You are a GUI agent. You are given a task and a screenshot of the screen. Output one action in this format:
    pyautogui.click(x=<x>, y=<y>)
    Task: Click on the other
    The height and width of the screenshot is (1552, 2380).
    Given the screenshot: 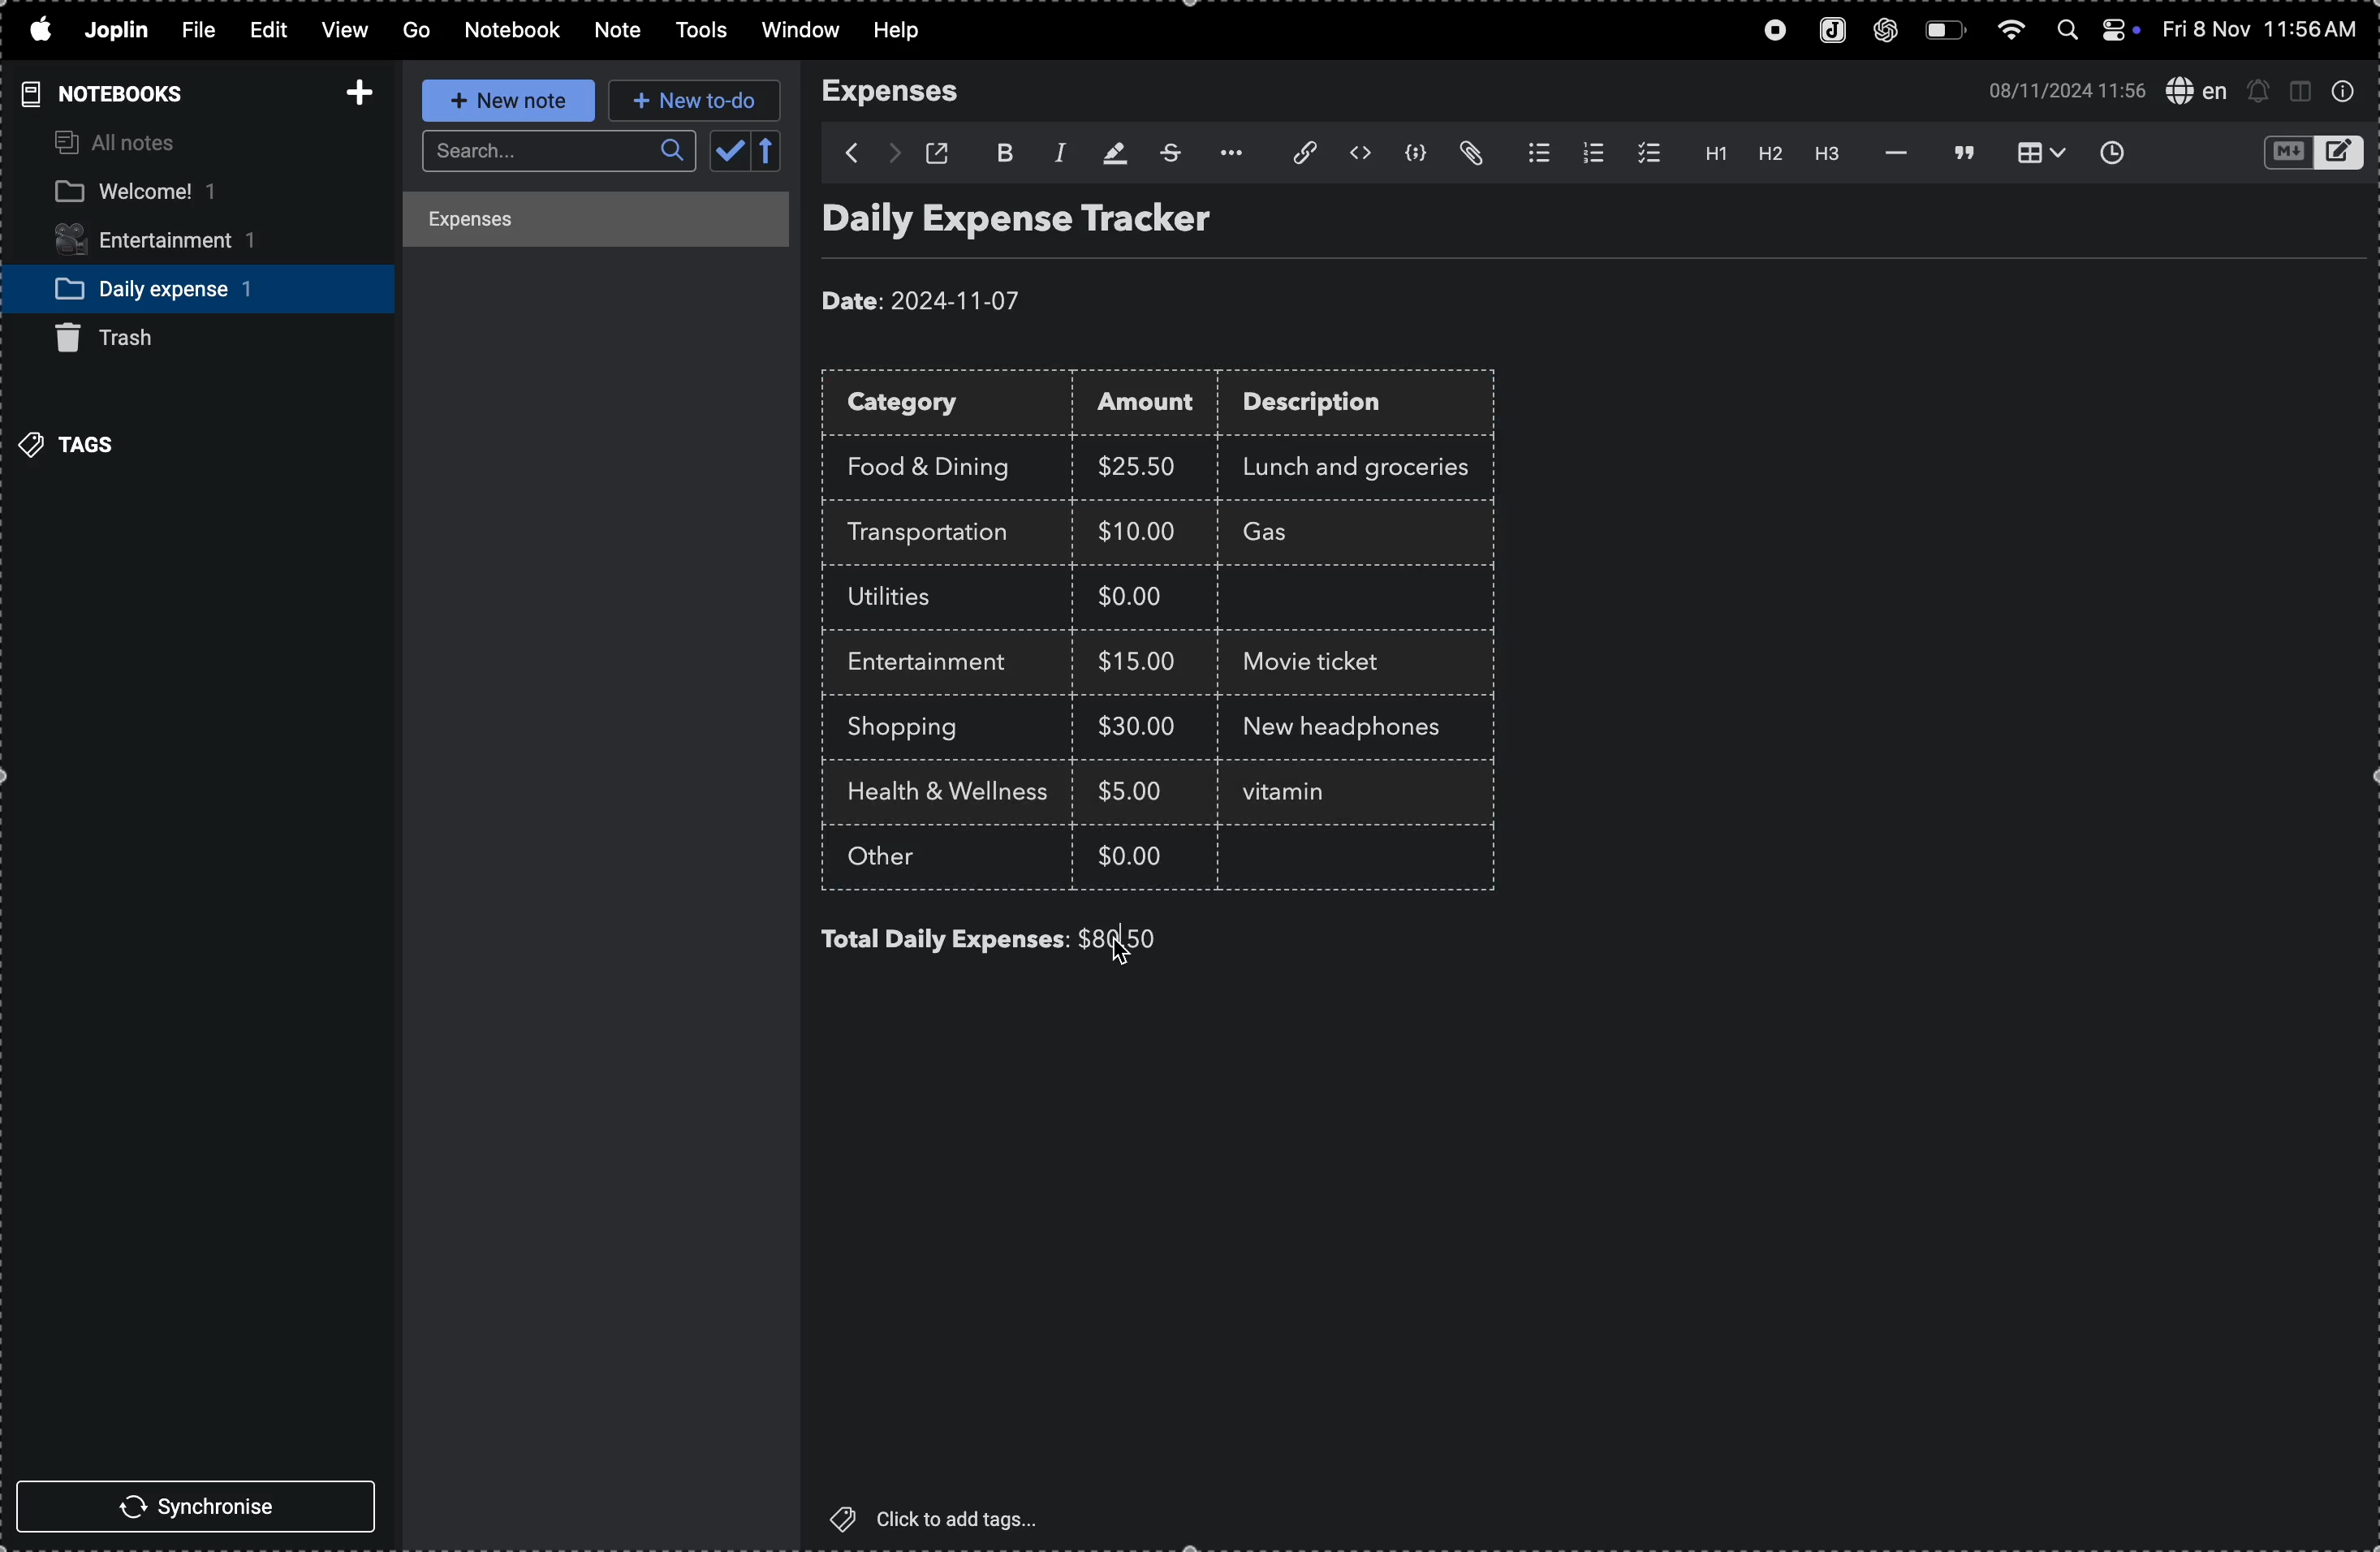 What is the action you would take?
    pyautogui.click(x=906, y=860)
    